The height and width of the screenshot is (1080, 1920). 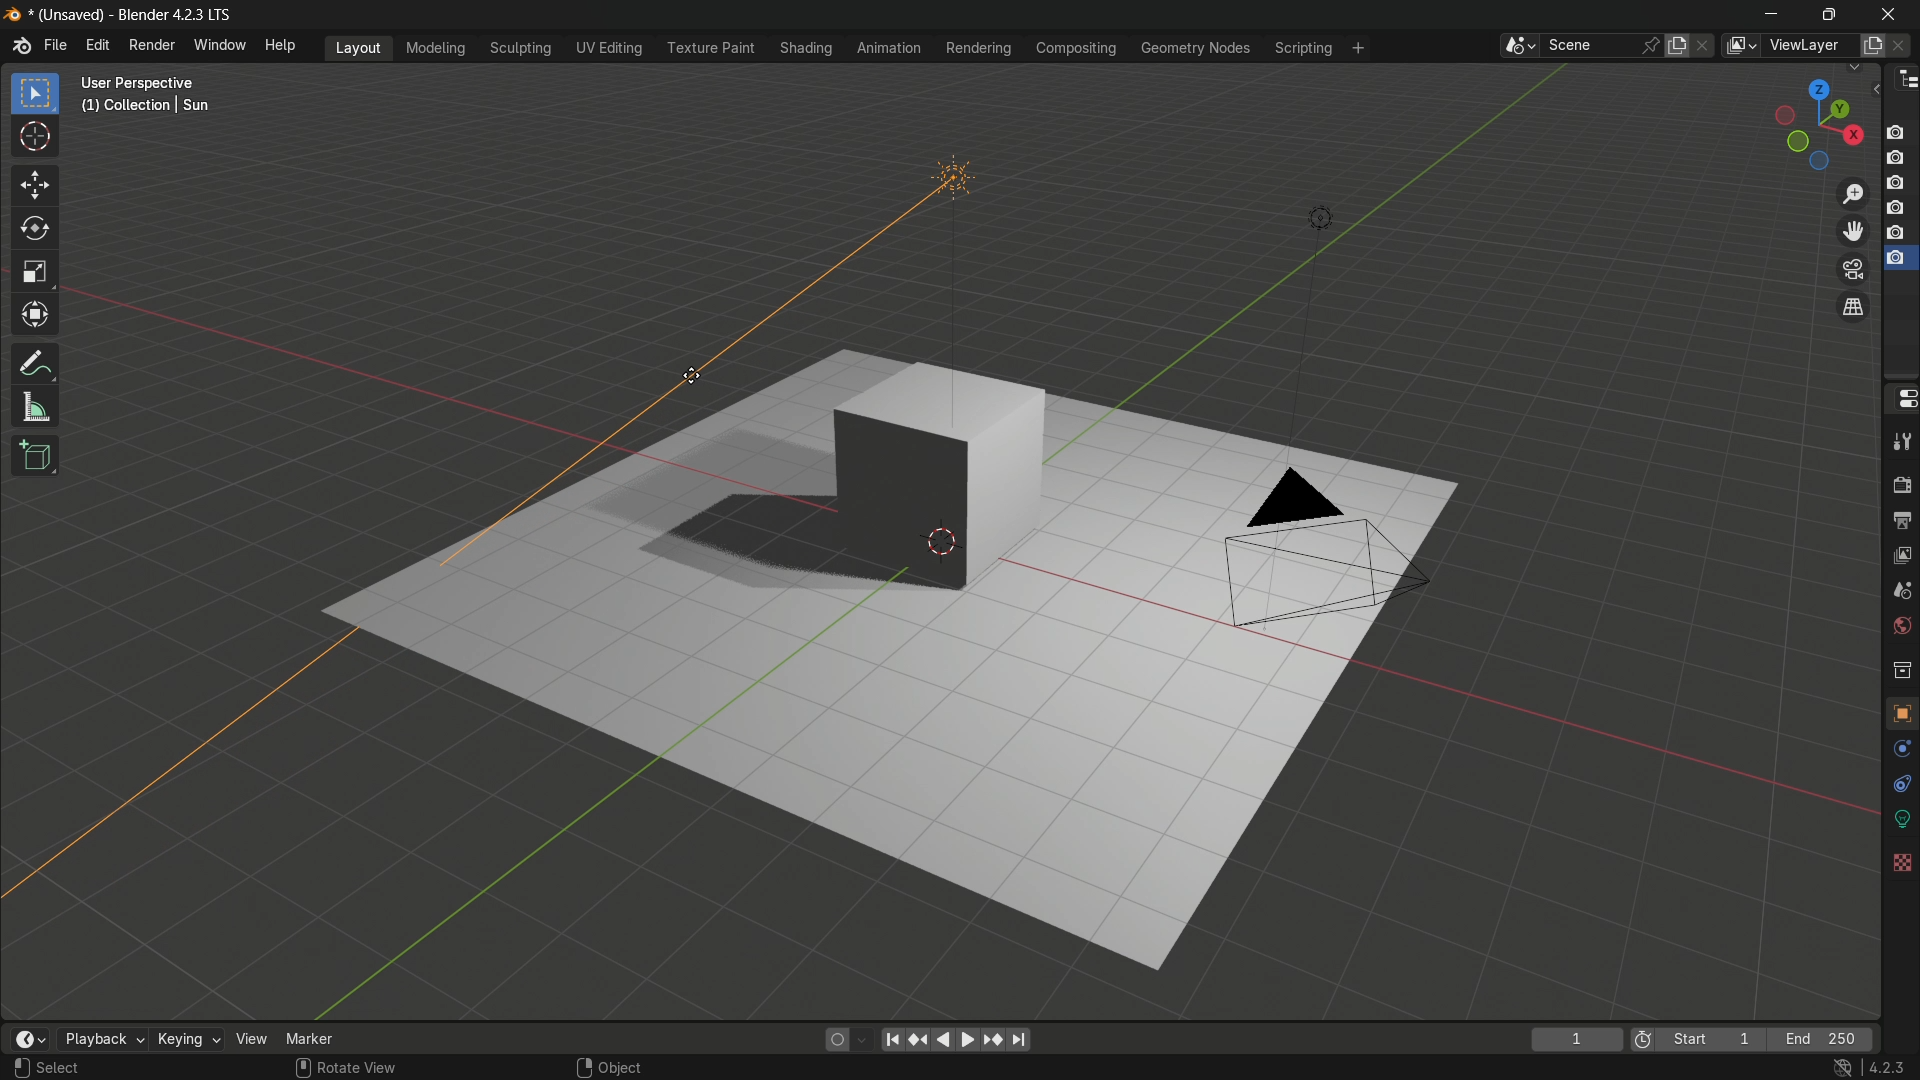 What do you see at coordinates (37, 365) in the screenshot?
I see `annotate` at bounding box center [37, 365].